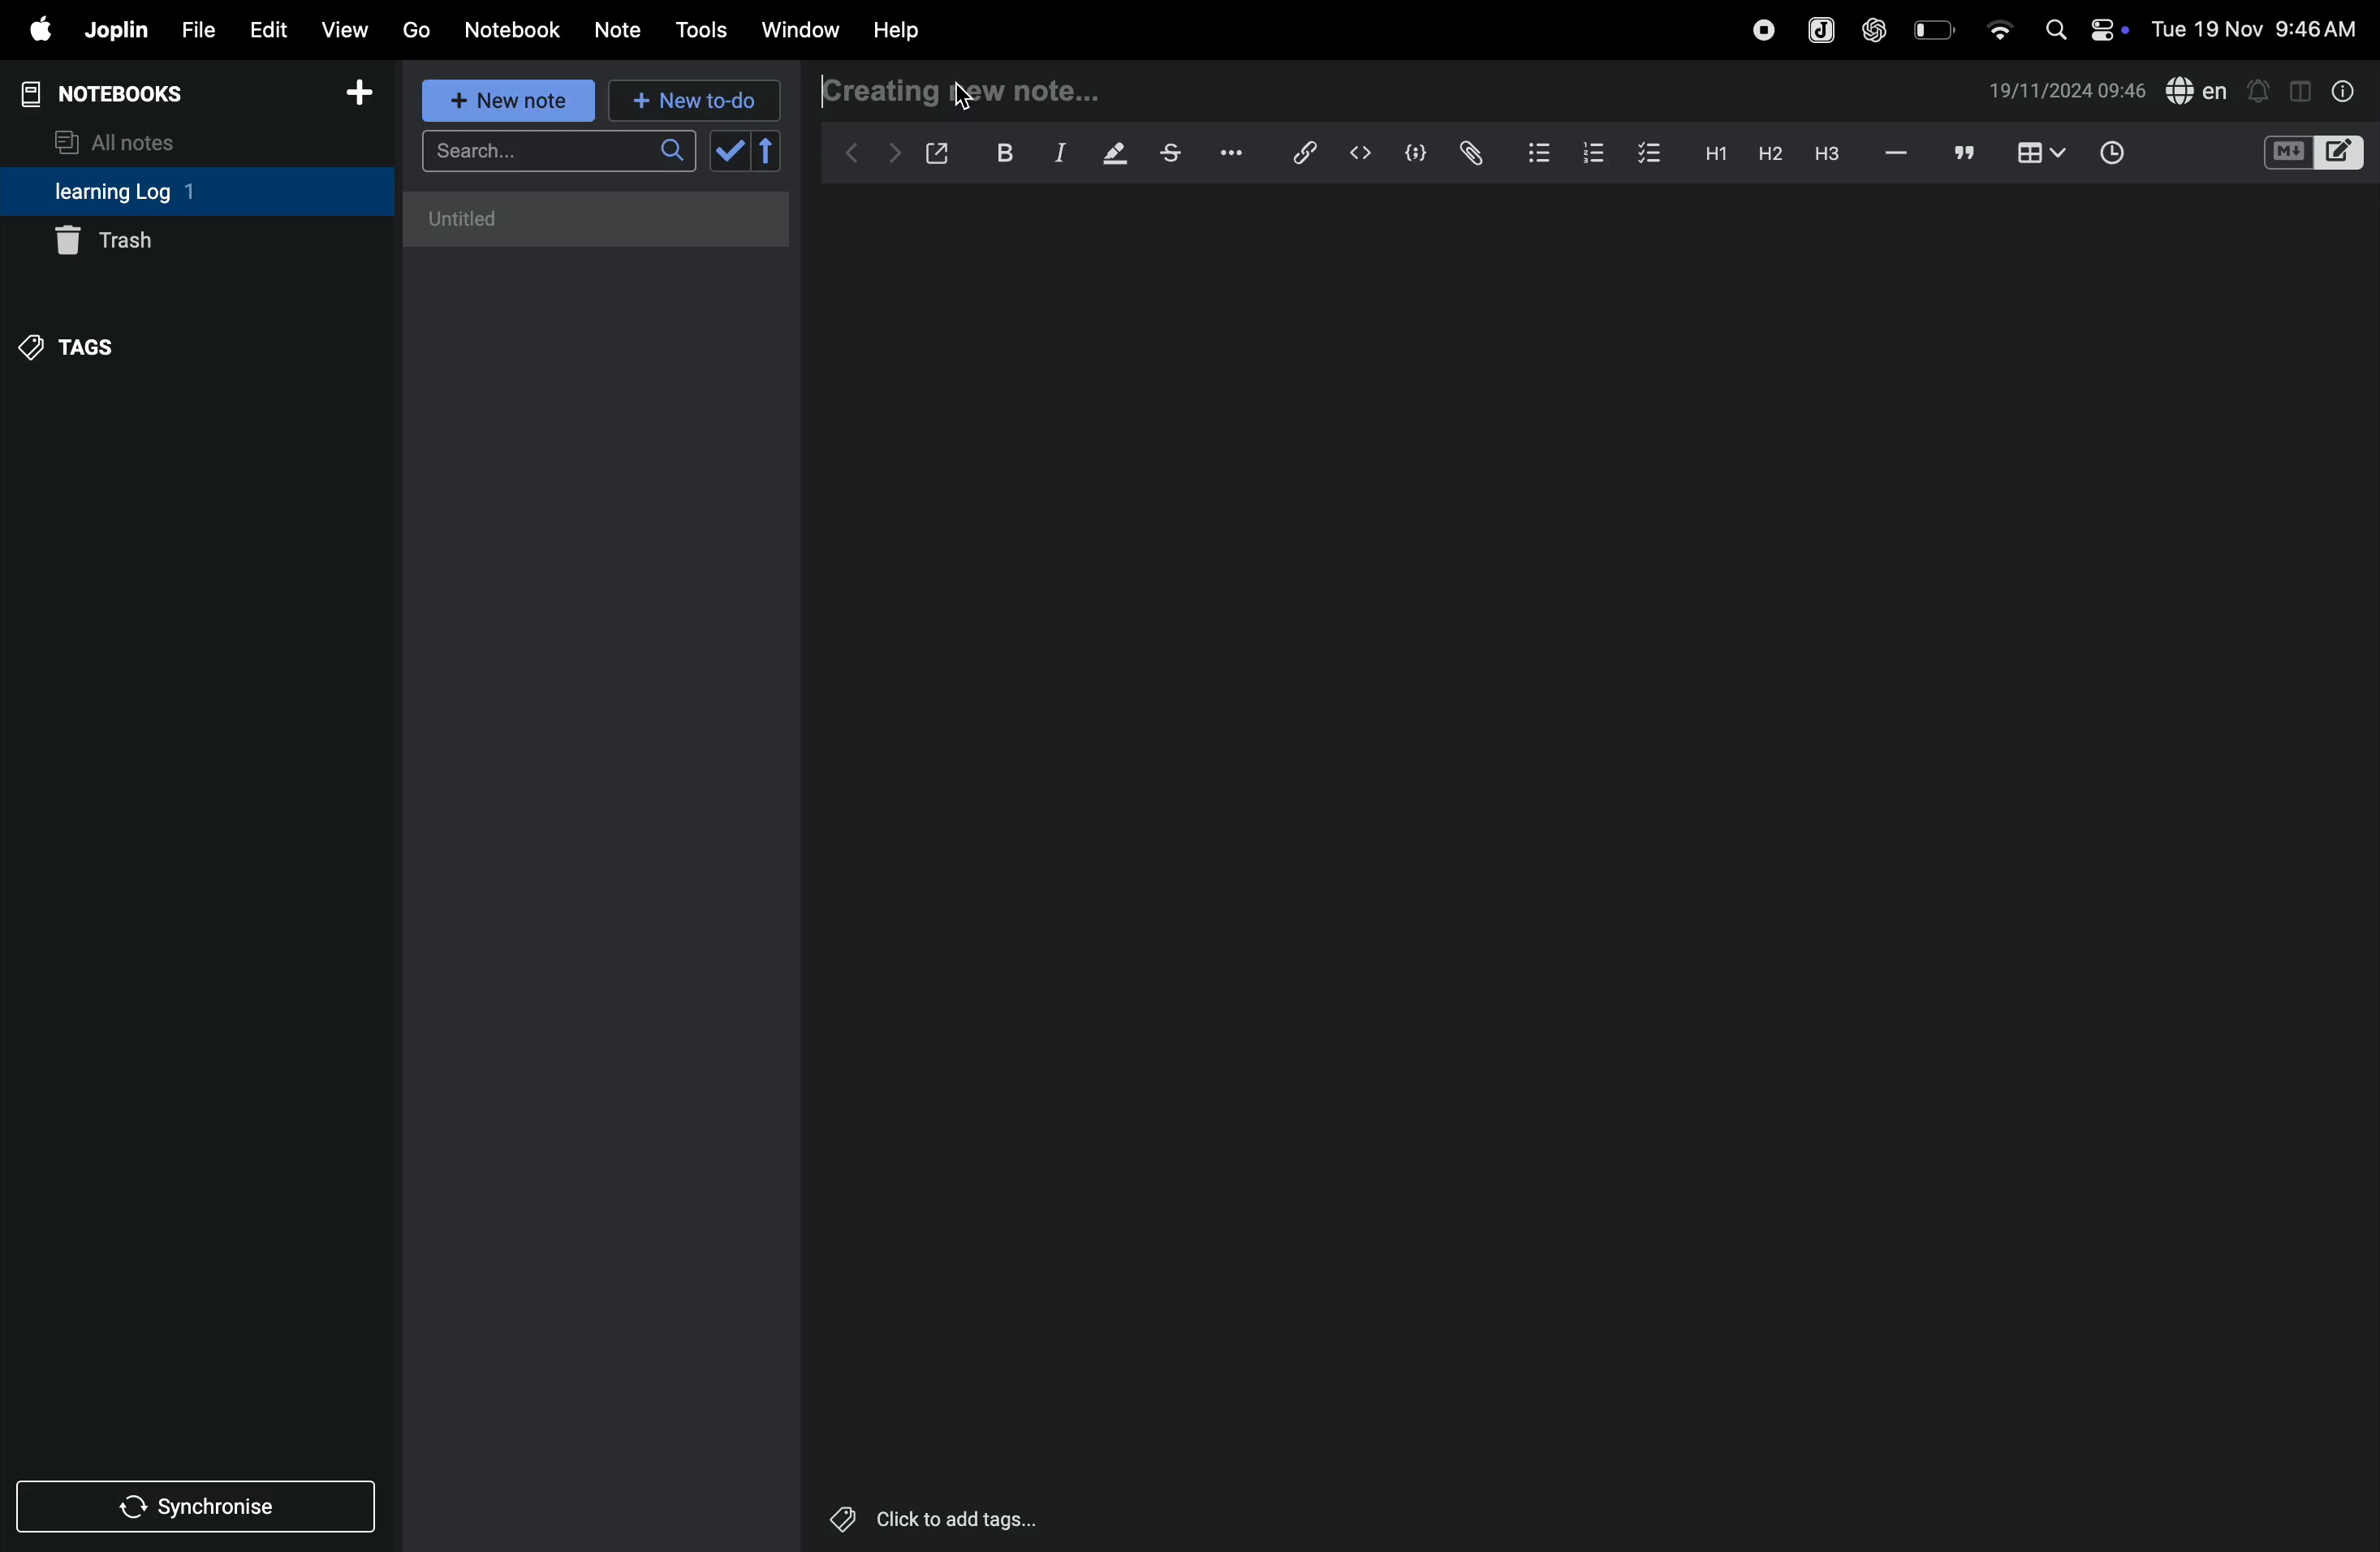 The image size is (2380, 1552). I want to click on wifi, so click(1998, 23).